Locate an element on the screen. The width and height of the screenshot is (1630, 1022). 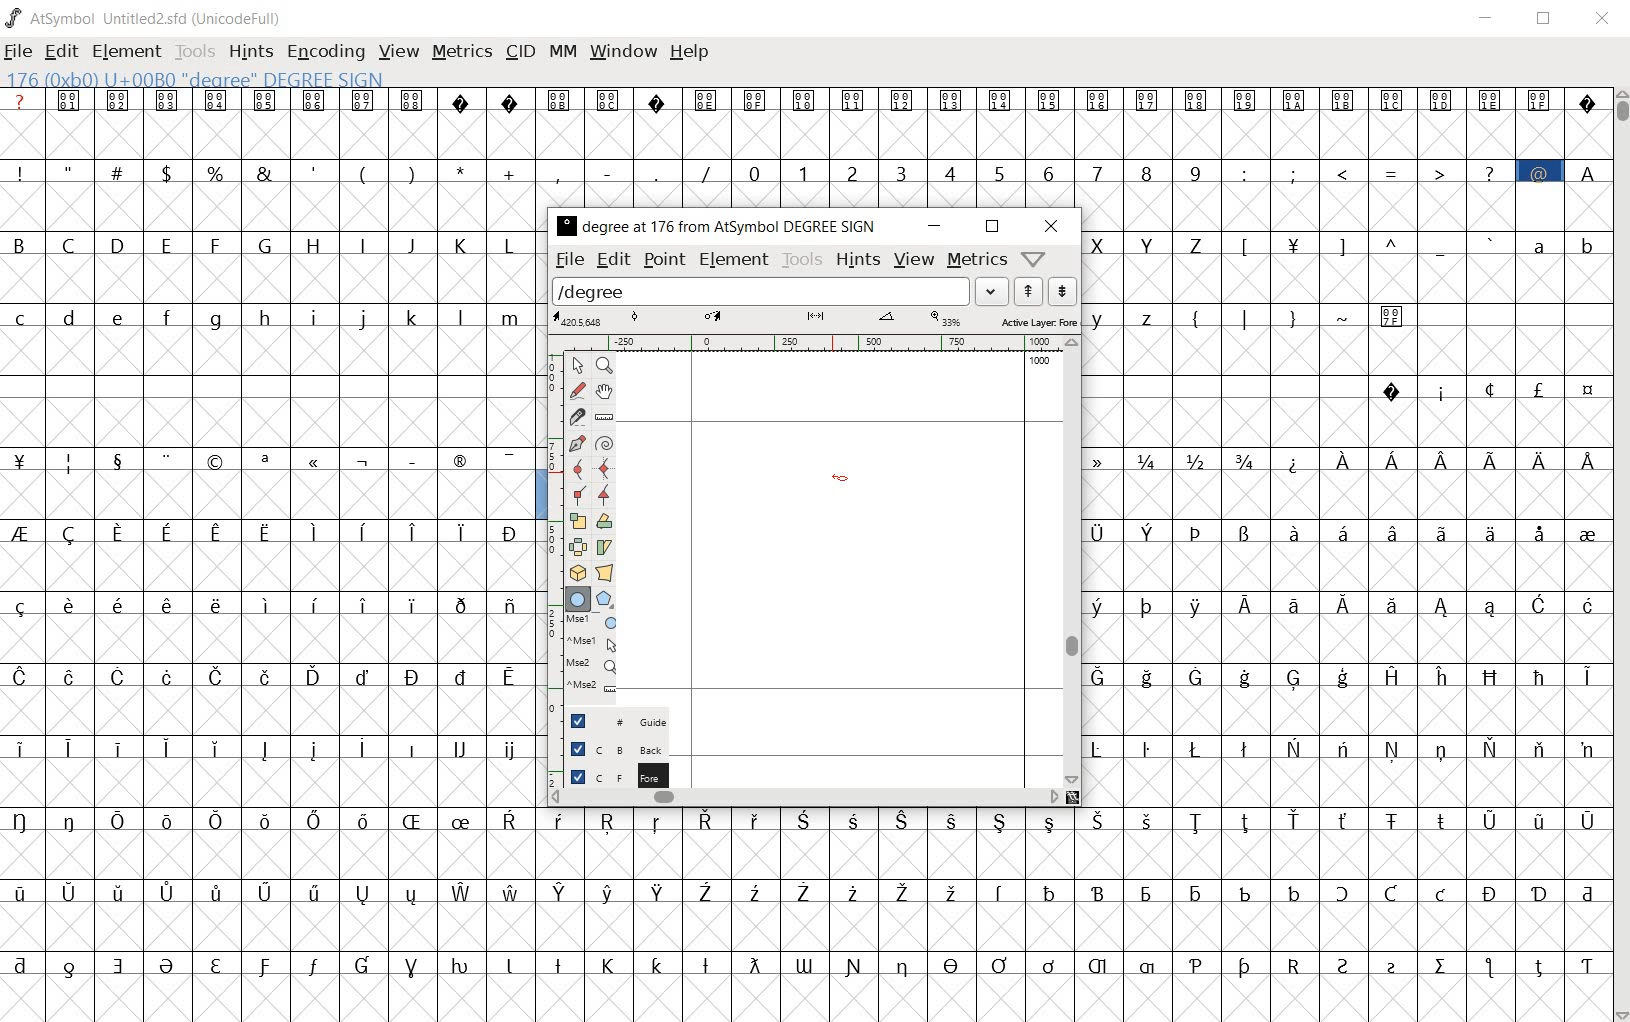
rectangle or ellipse is located at coordinates (577, 598).